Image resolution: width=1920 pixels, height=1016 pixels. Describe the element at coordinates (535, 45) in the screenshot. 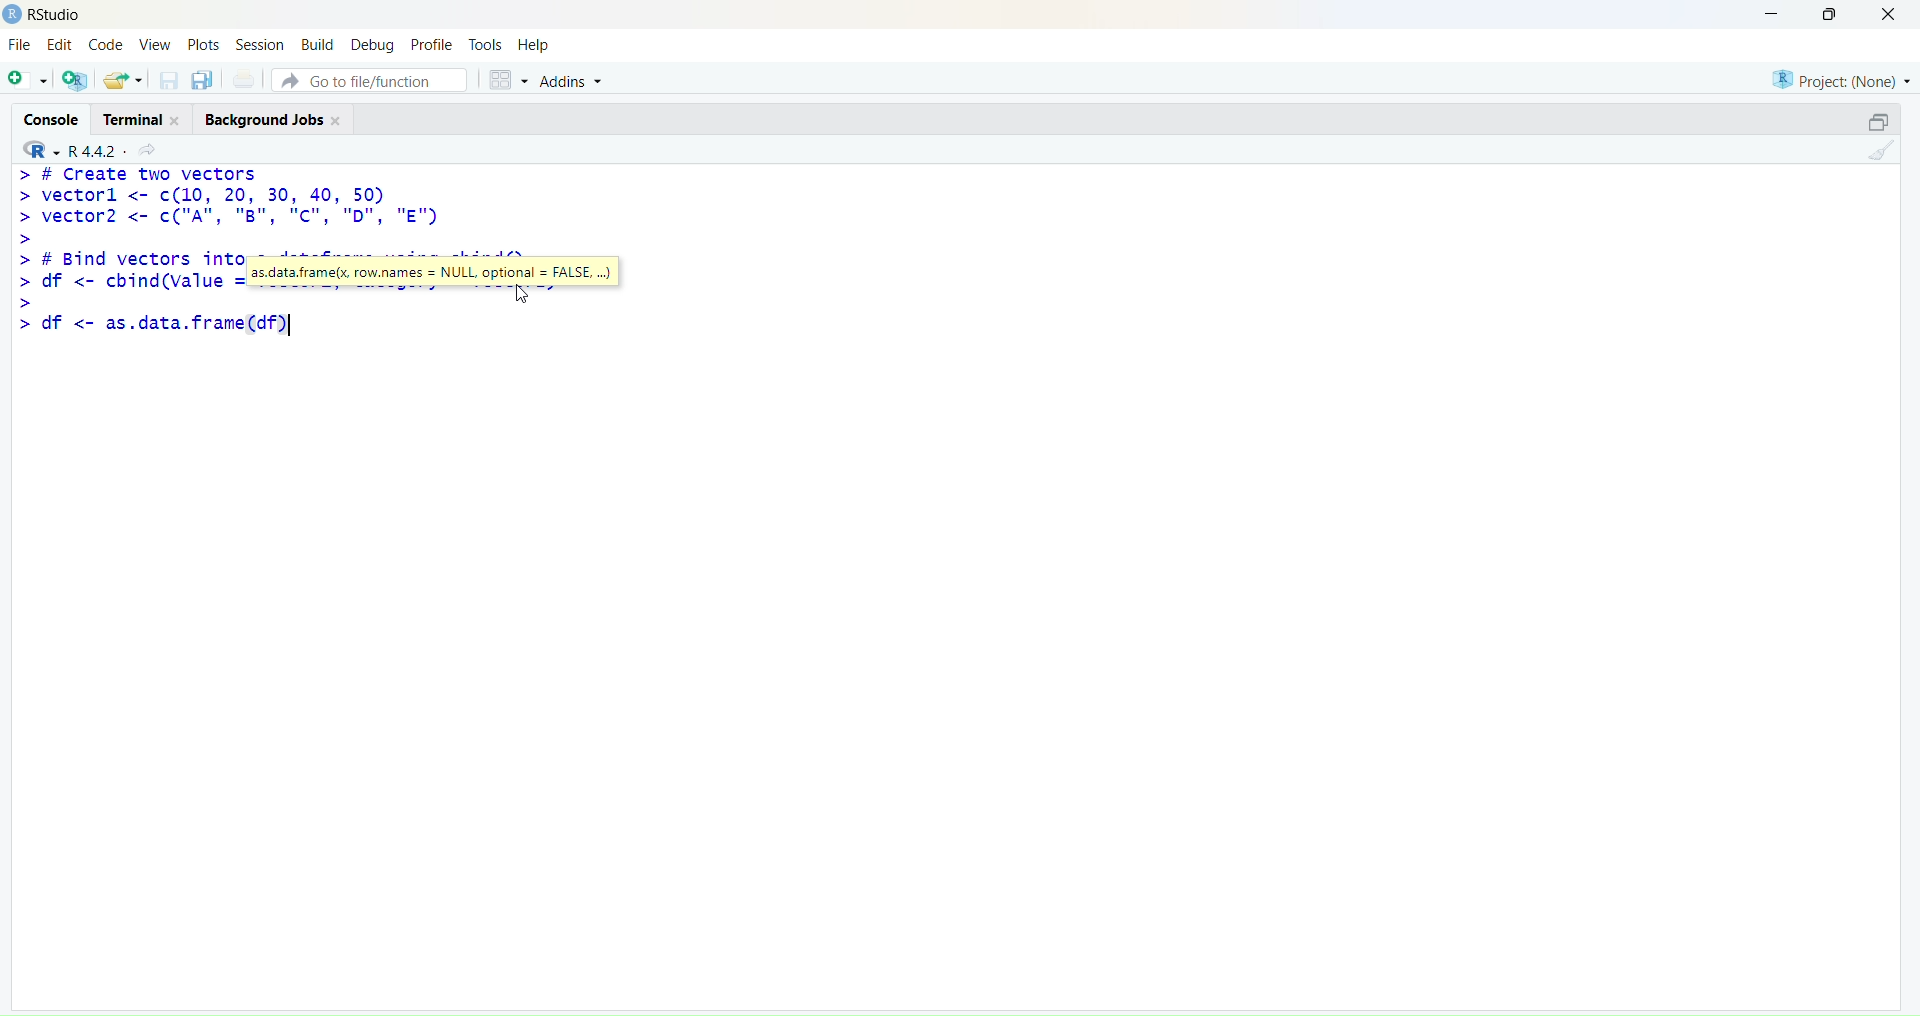

I see `Help` at that location.